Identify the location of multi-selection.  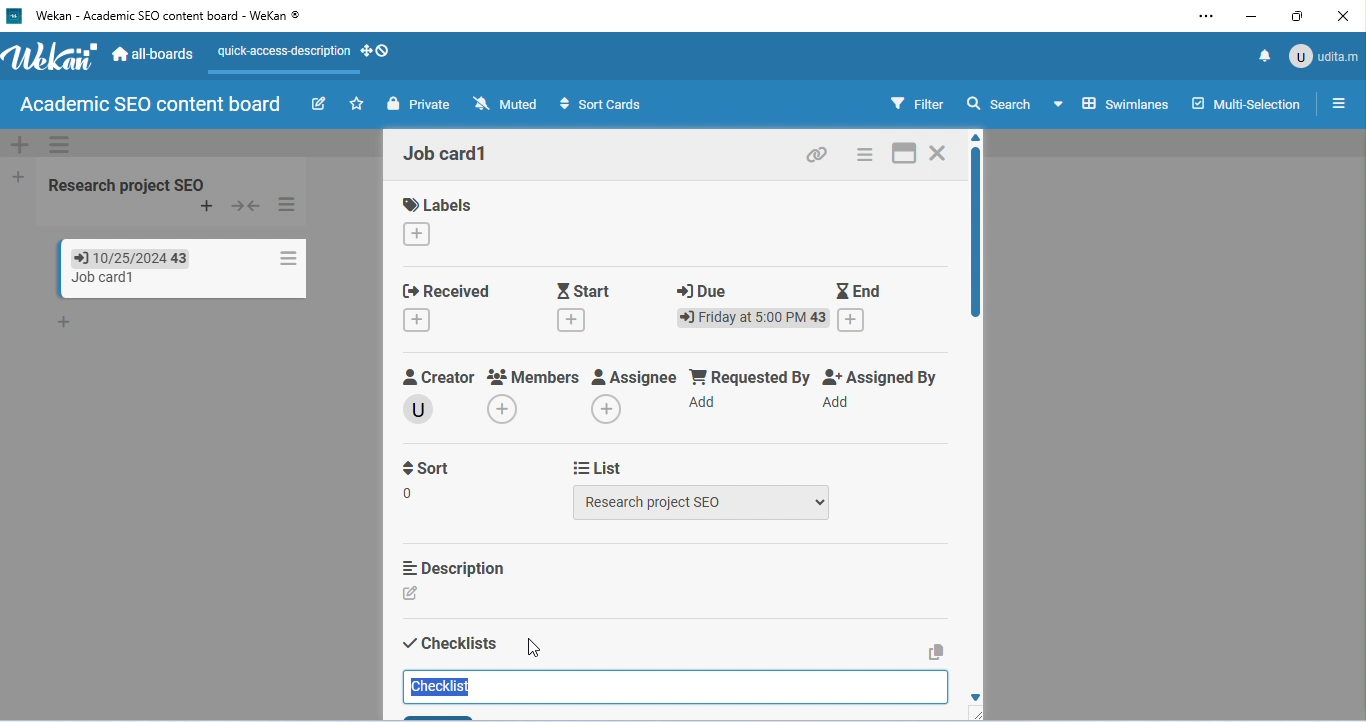
(1246, 101).